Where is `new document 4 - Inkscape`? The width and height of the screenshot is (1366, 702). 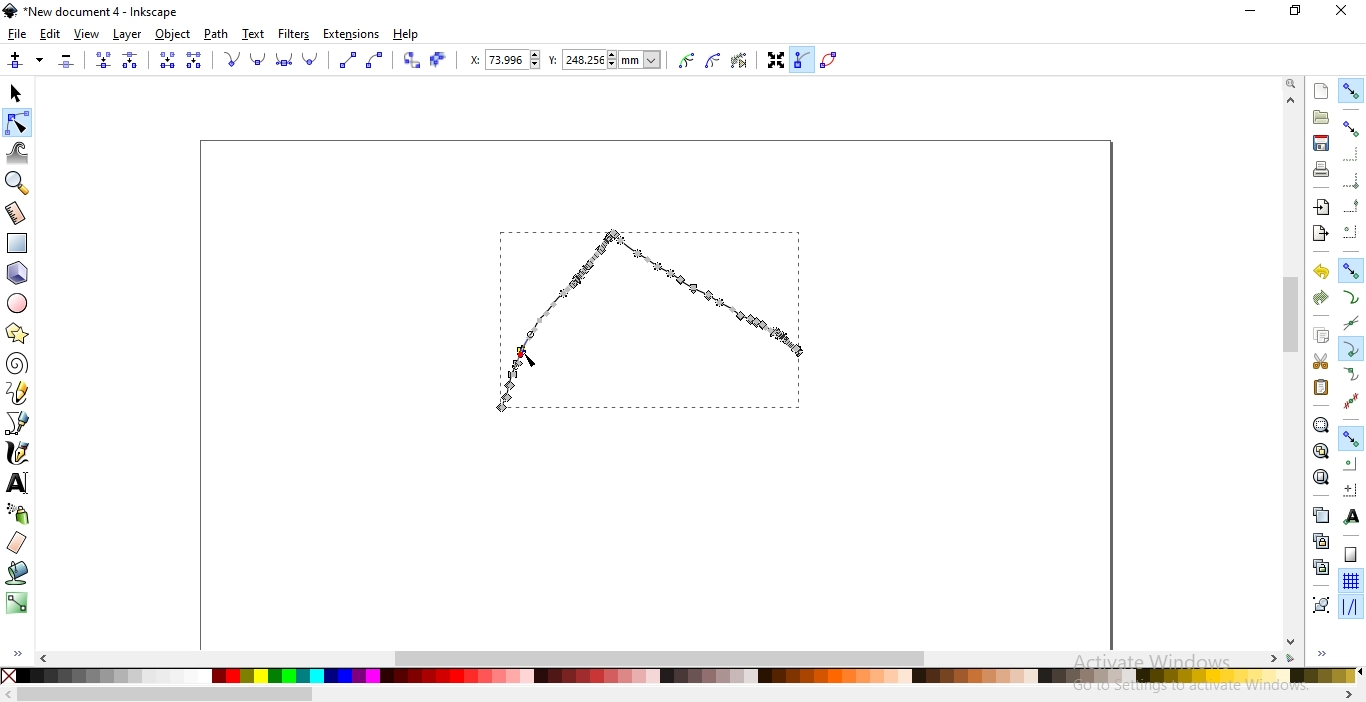 new document 4 - Inkscape is located at coordinates (102, 12).